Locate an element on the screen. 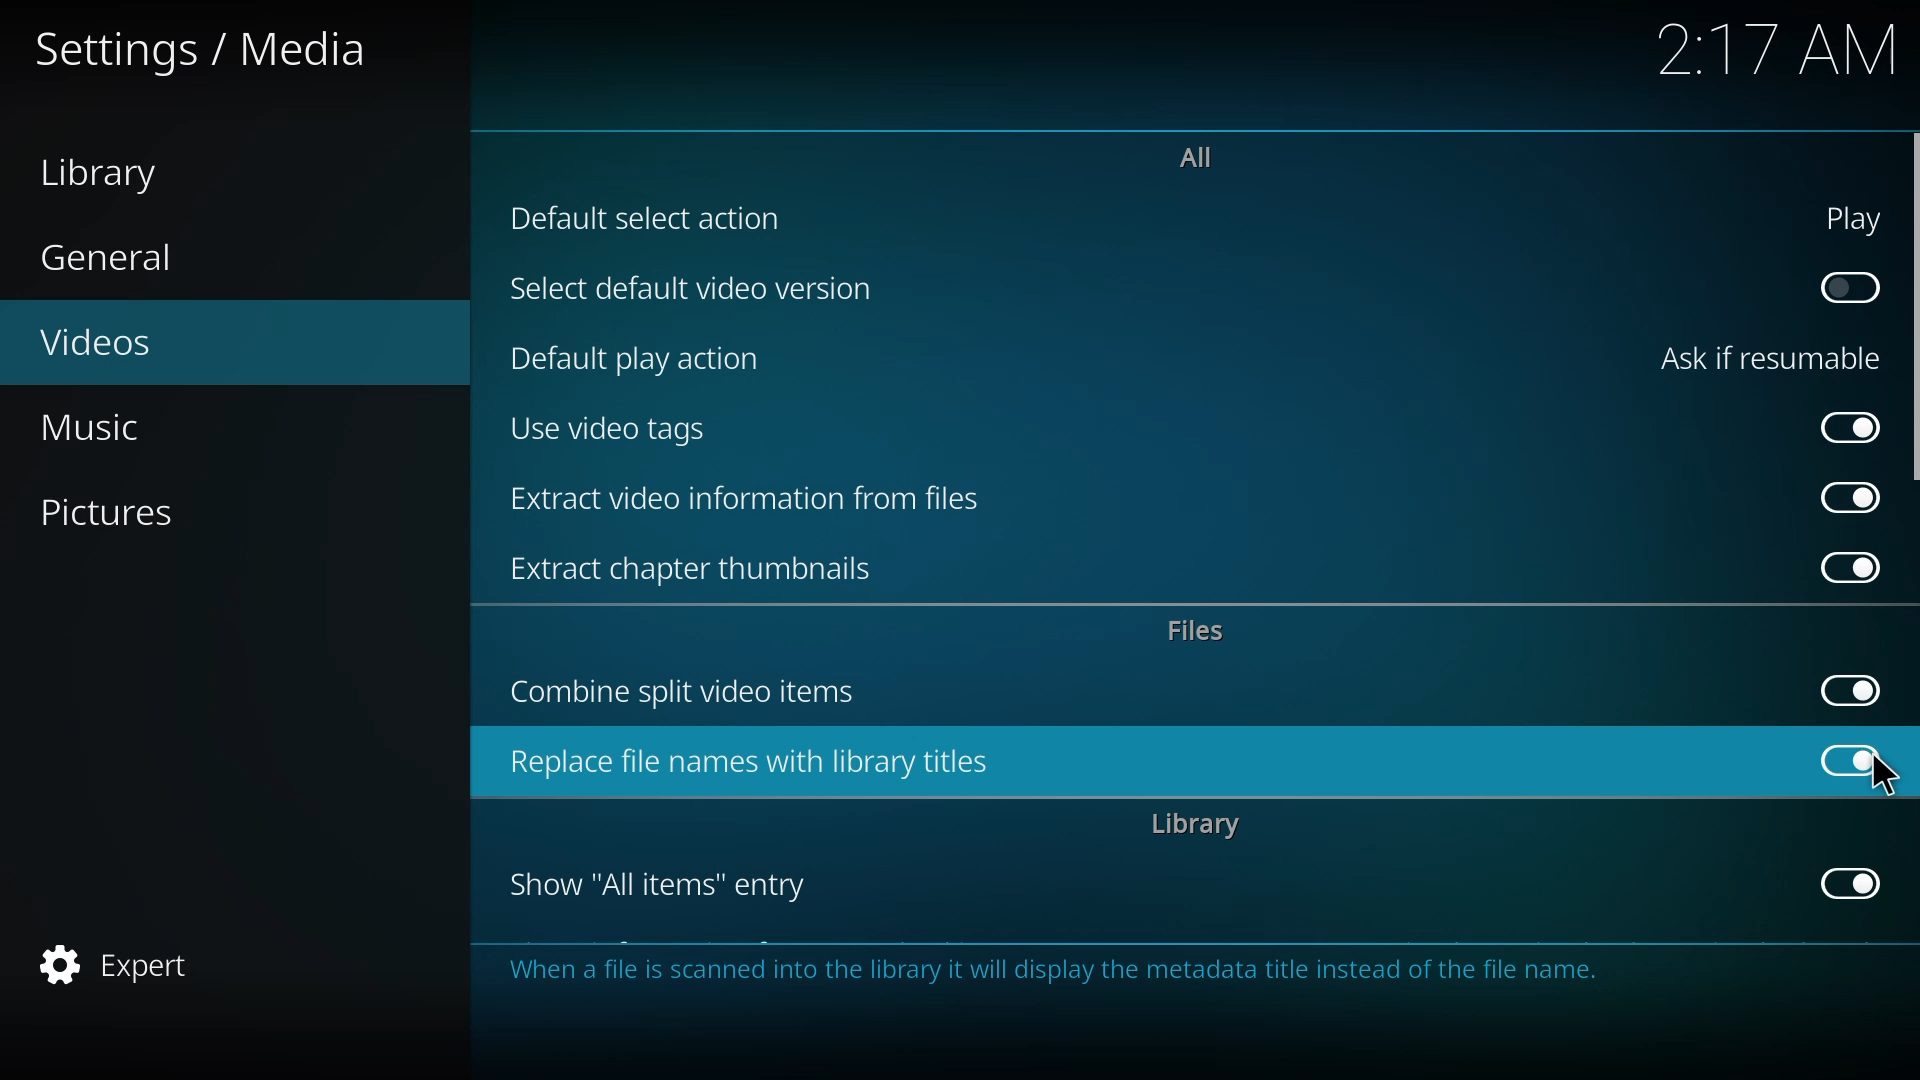  extract chapter thumbnails is located at coordinates (700, 566).